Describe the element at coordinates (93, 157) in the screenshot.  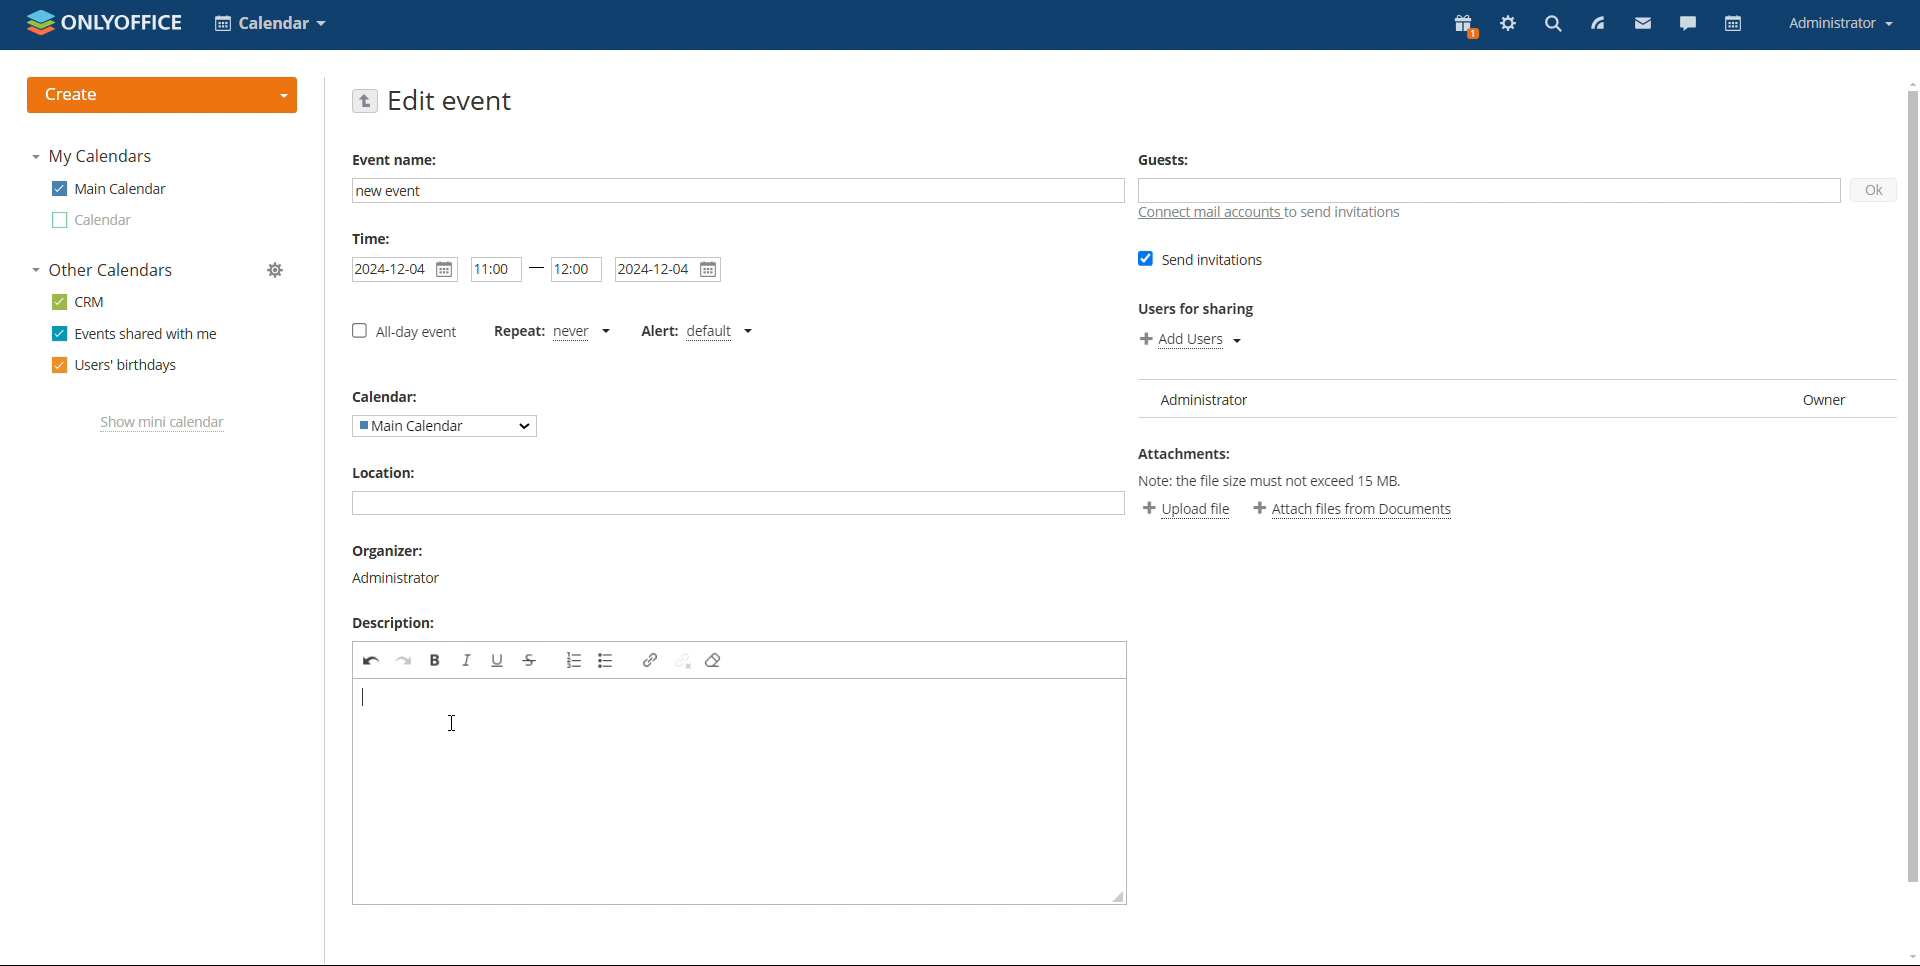
I see `my calendars` at that location.